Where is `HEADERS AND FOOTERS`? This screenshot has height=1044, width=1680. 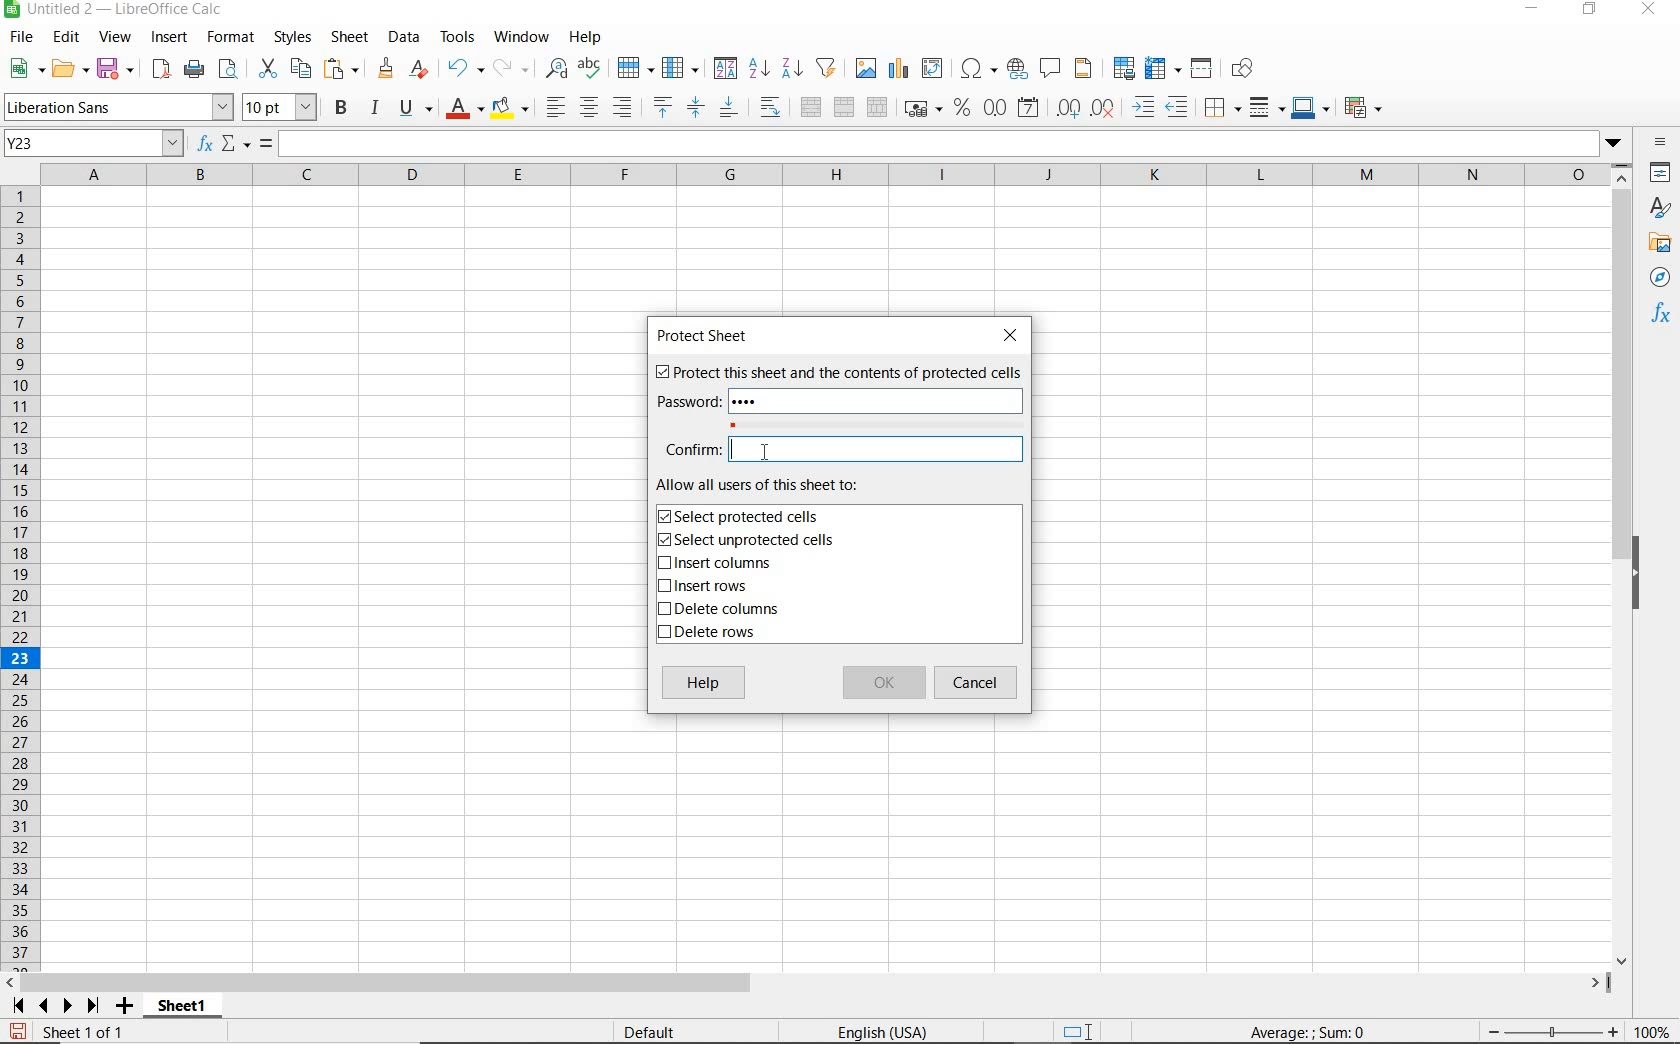
HEADERS AND FOOTERS is located at coordinates (1084, 70).